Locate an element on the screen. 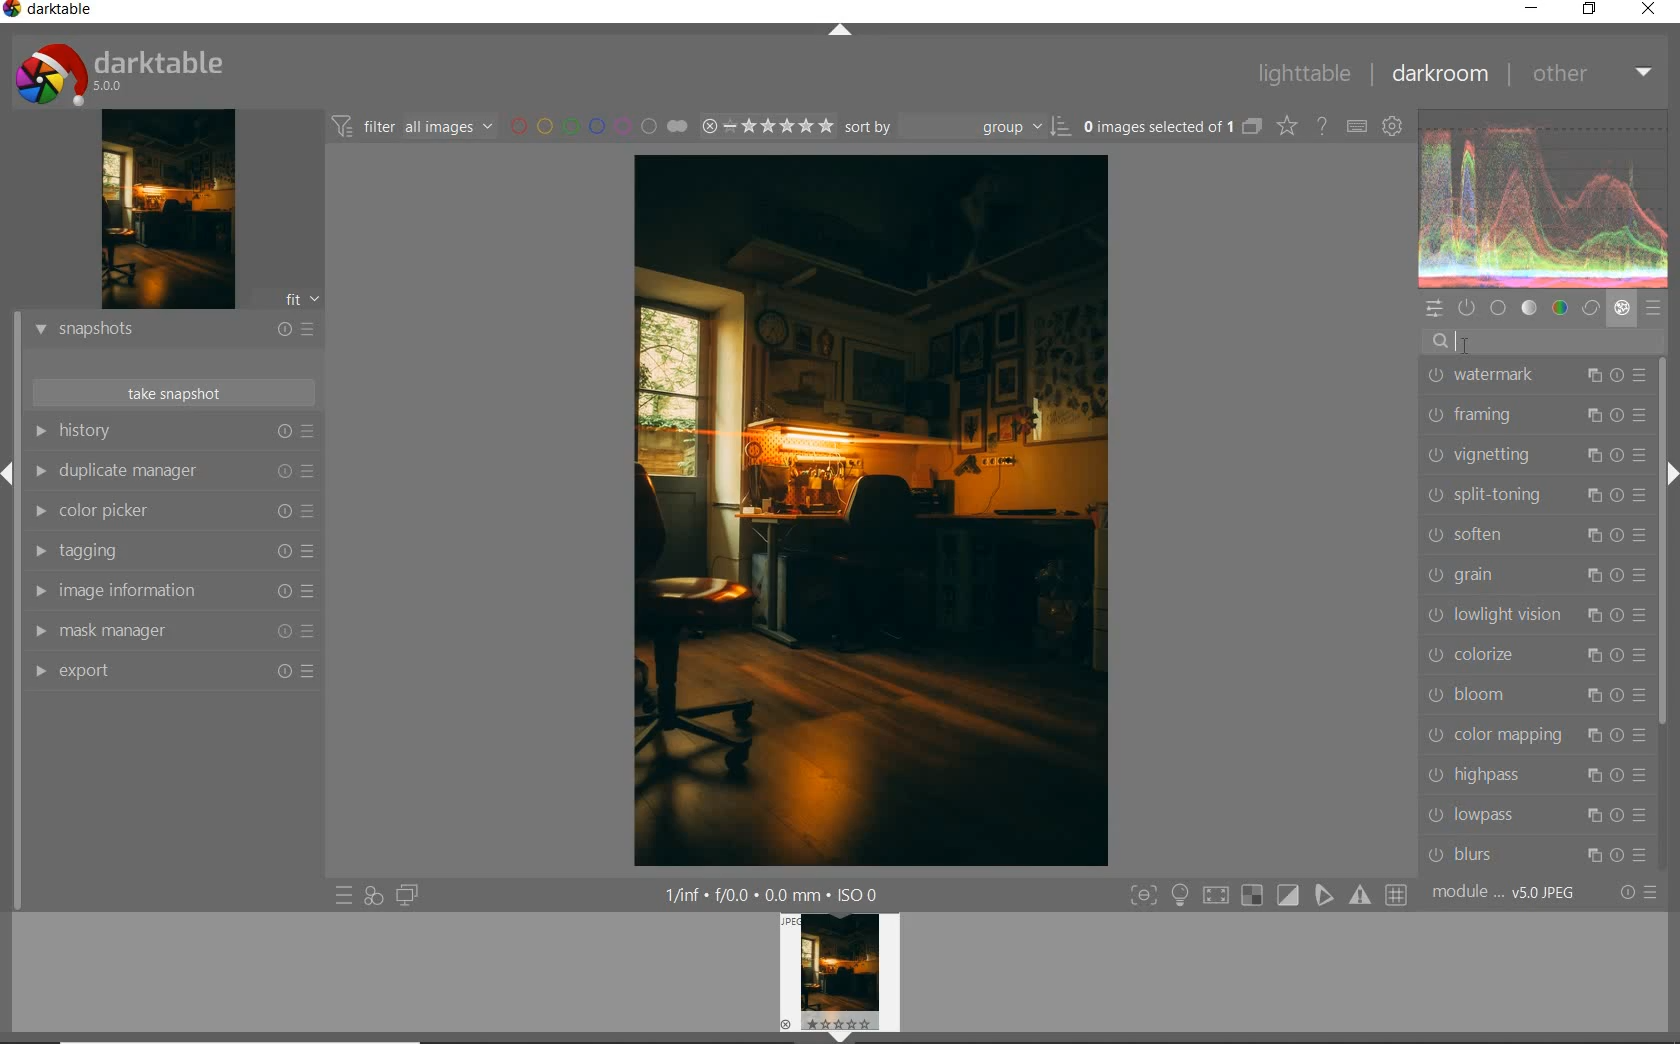  mask manager is located at coordinates (172, 631).